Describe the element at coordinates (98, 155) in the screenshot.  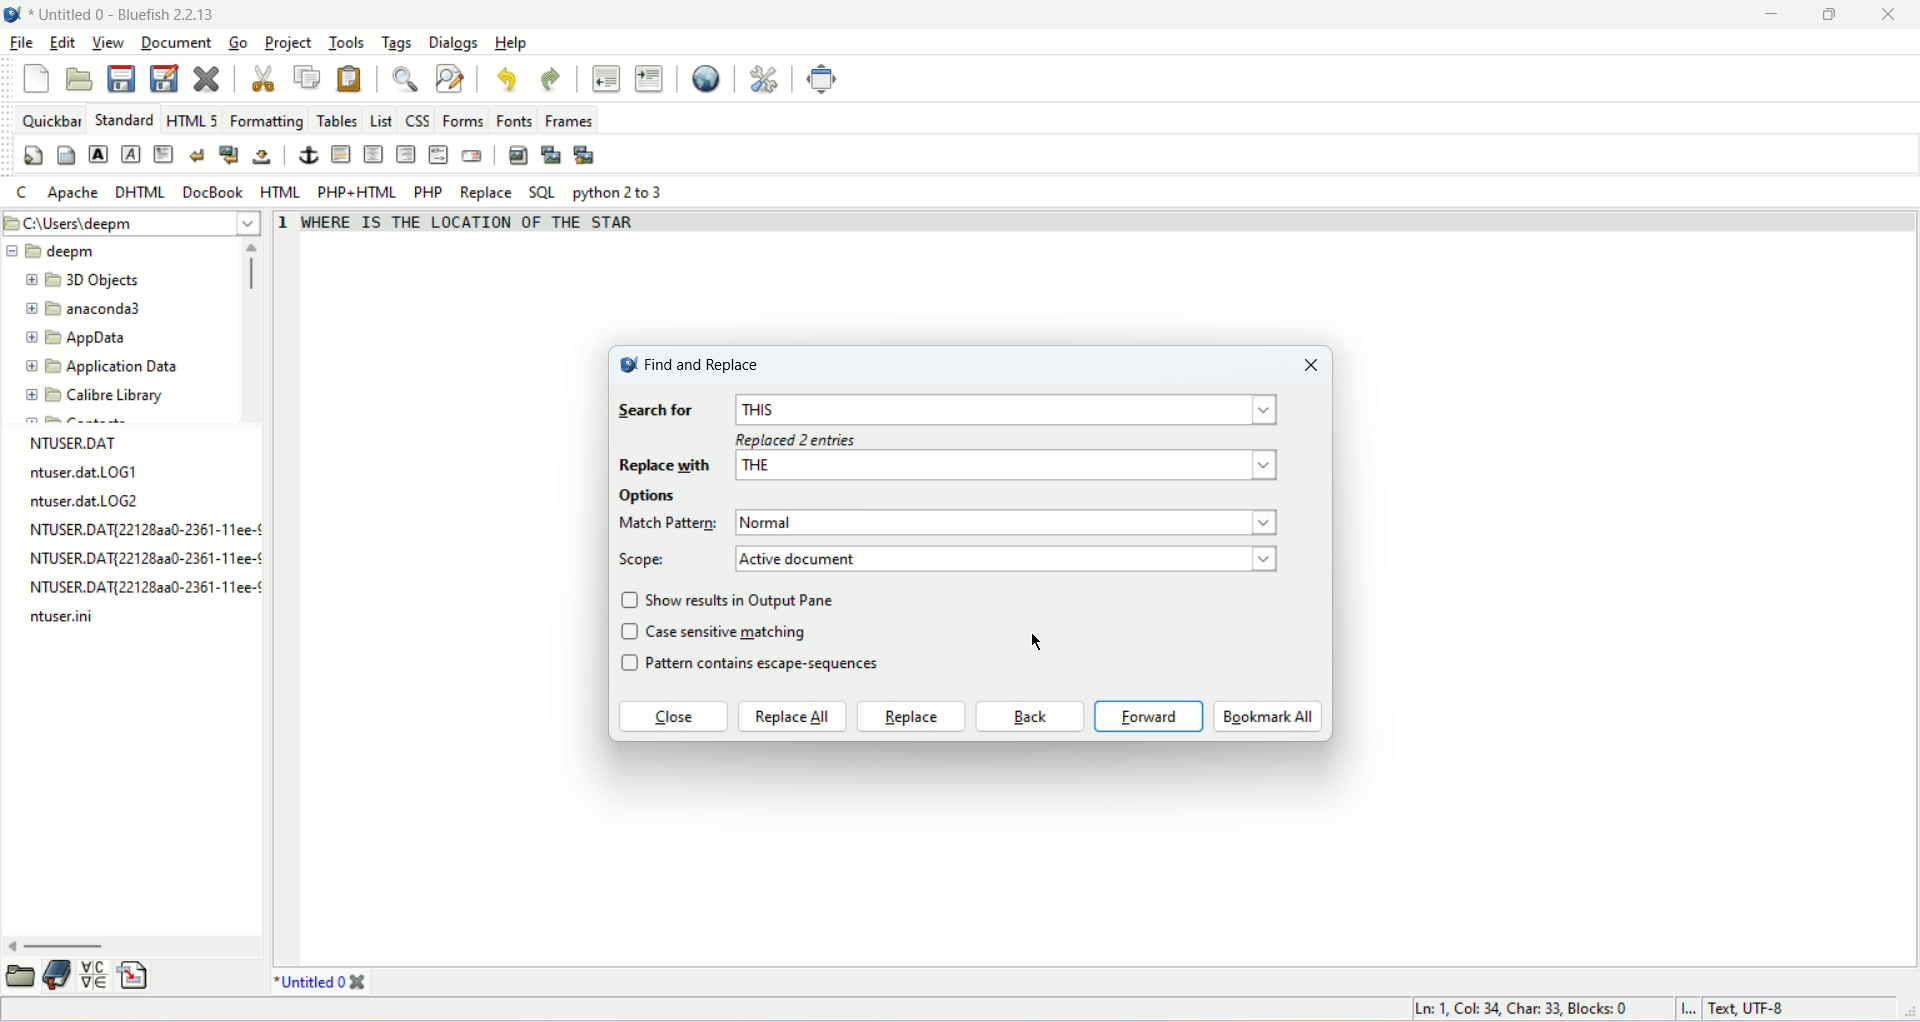
I see `strong` at that location.